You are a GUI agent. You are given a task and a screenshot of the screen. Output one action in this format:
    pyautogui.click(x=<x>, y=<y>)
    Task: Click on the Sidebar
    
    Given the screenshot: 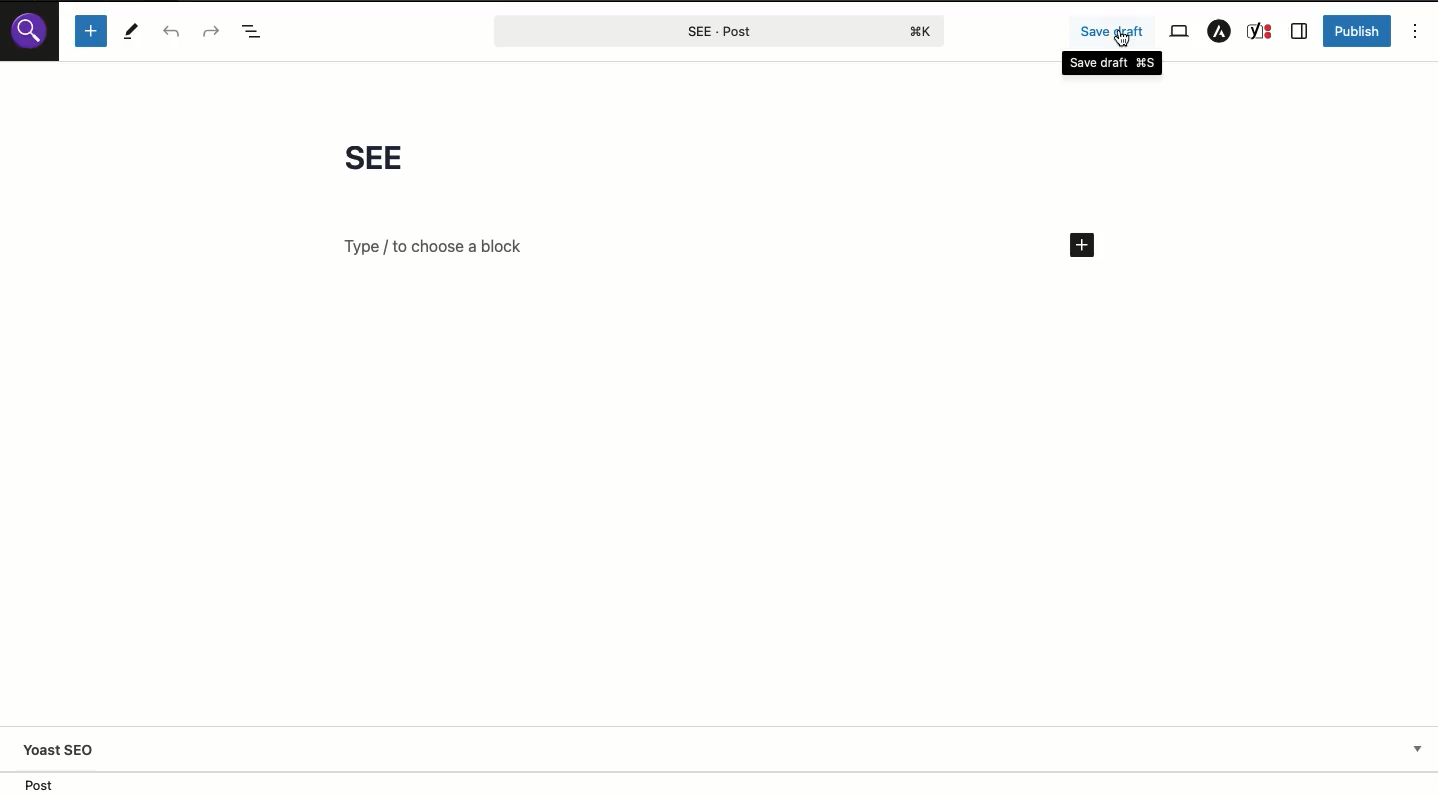 What is the action you would take?
    pyautogui.click(x=1300, y=32)
    